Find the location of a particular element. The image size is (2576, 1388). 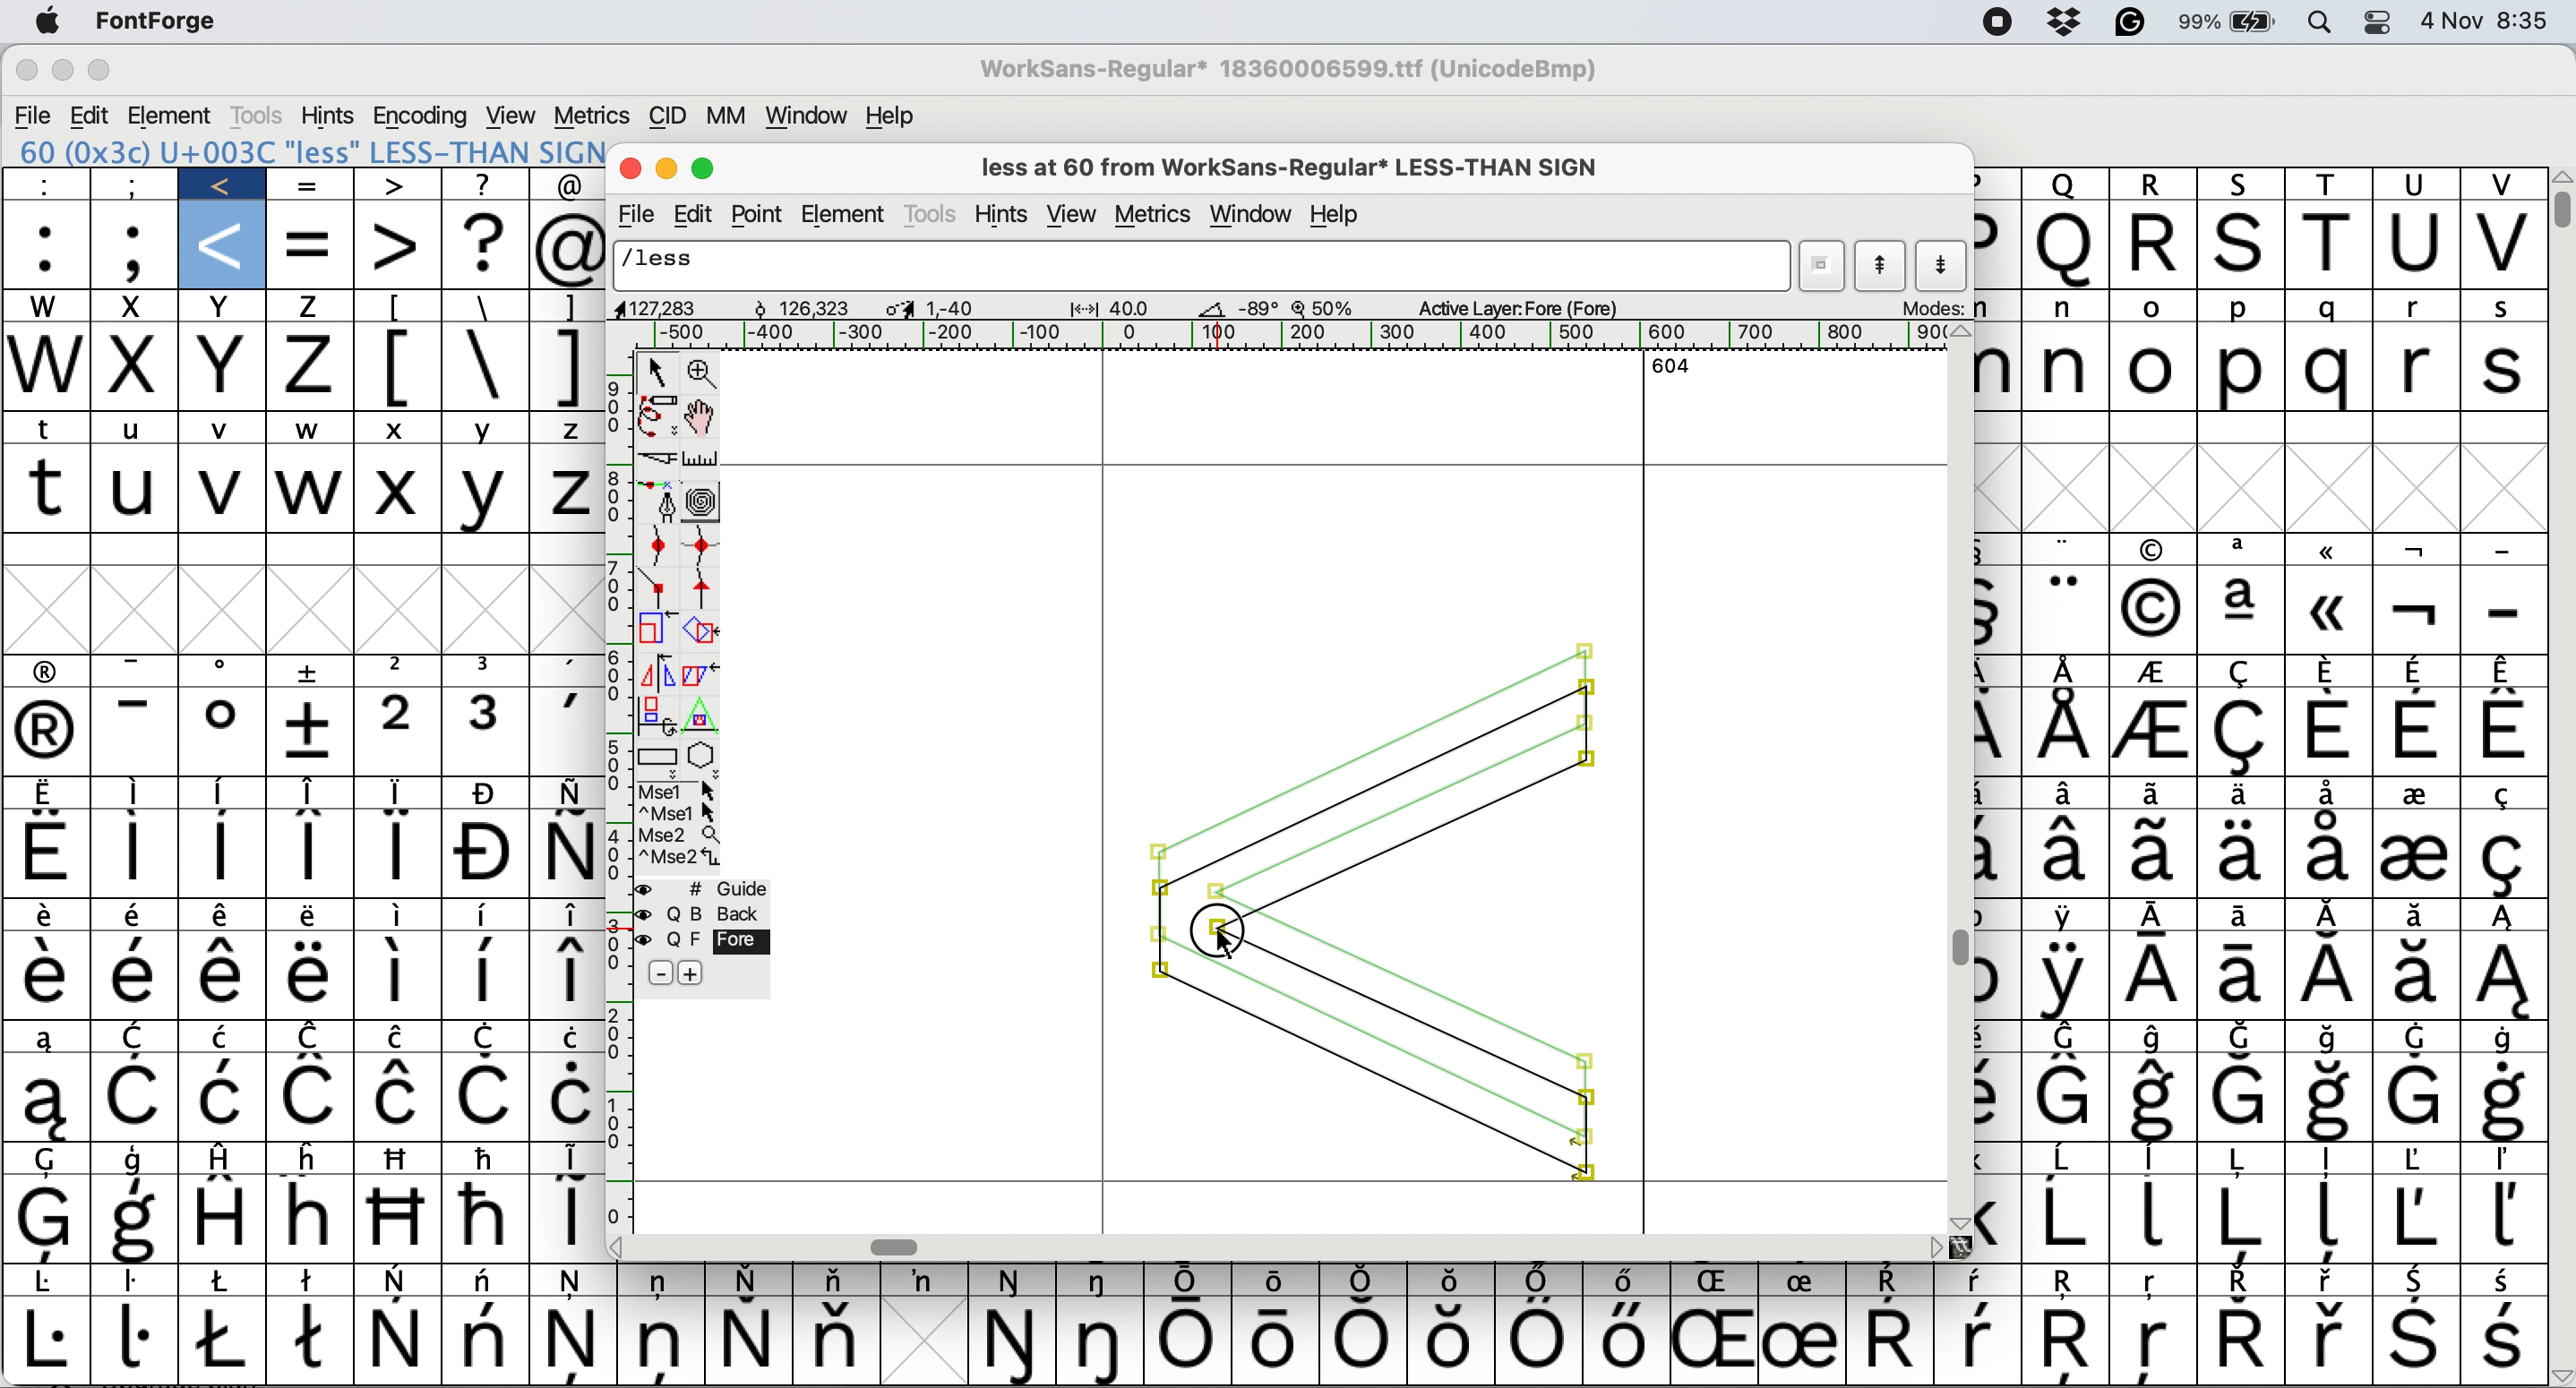

Symbol is located at coordinates (564, 915).